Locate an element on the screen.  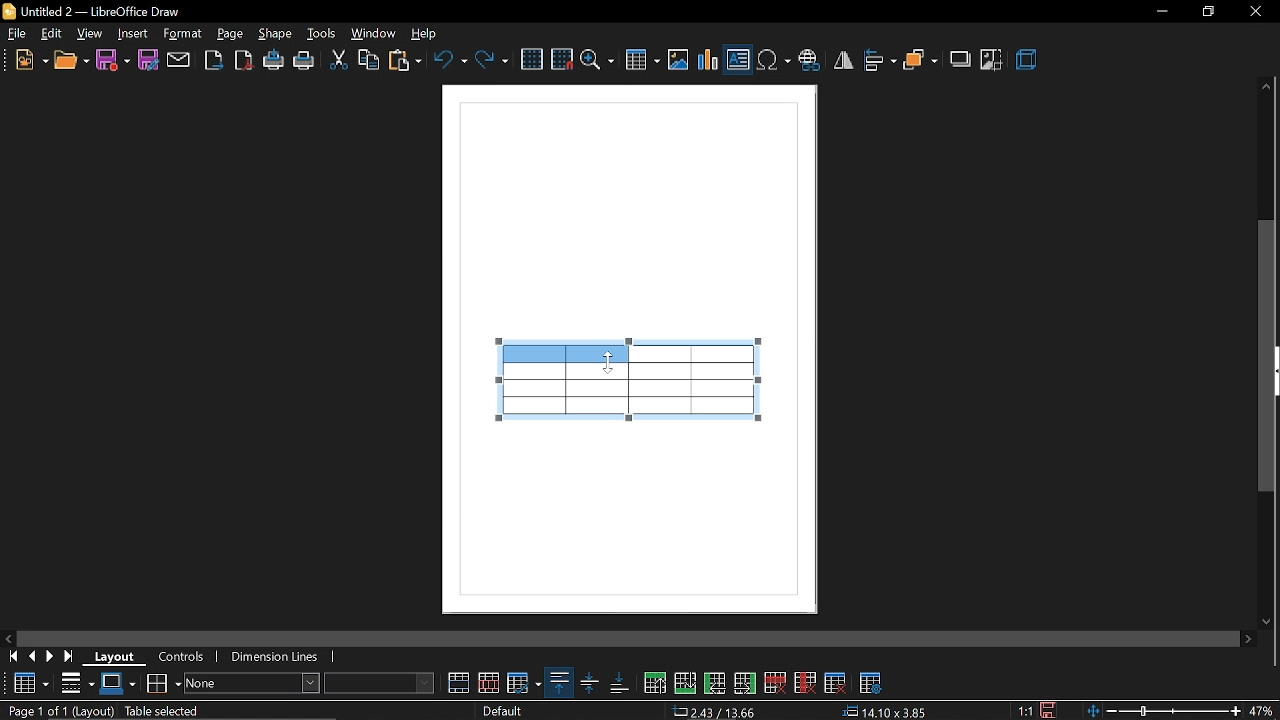
insert row above is located at coordinates (655, 683).